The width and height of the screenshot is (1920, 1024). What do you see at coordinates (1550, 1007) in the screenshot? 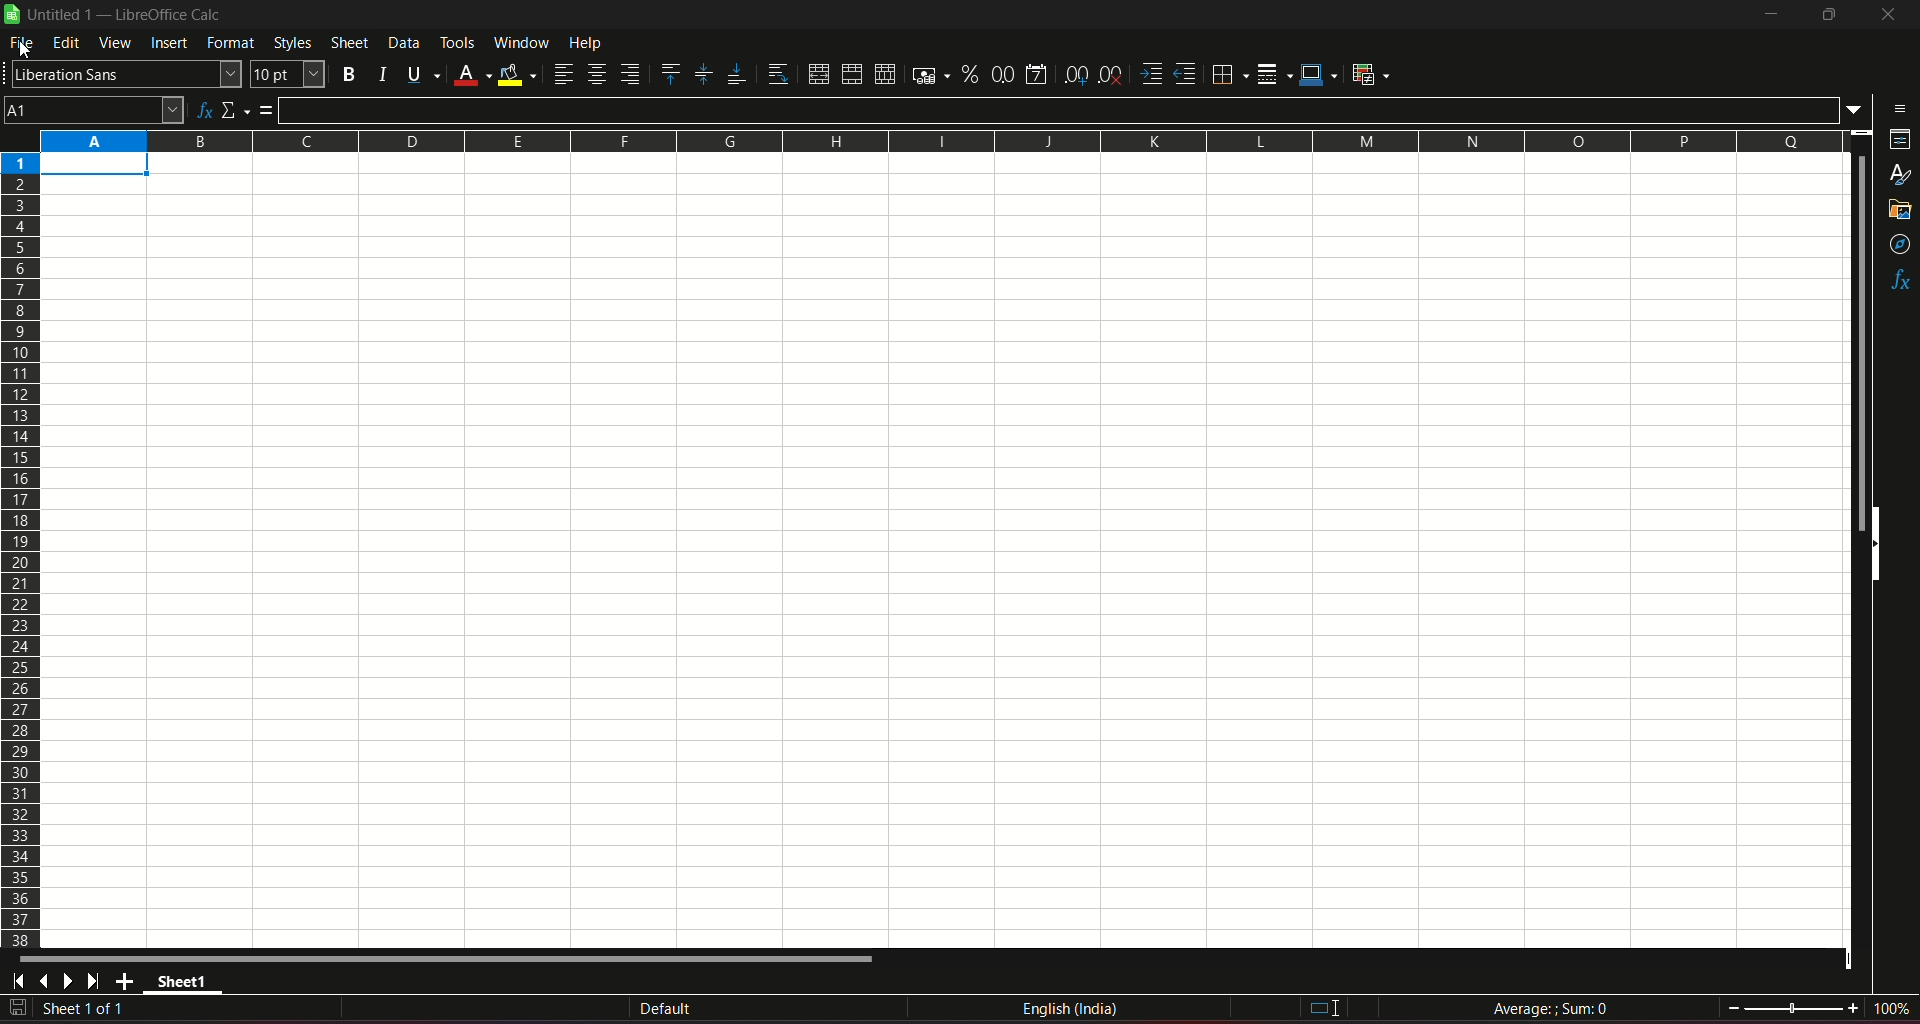
I see `formula` at bounding box center [1550, 1007].